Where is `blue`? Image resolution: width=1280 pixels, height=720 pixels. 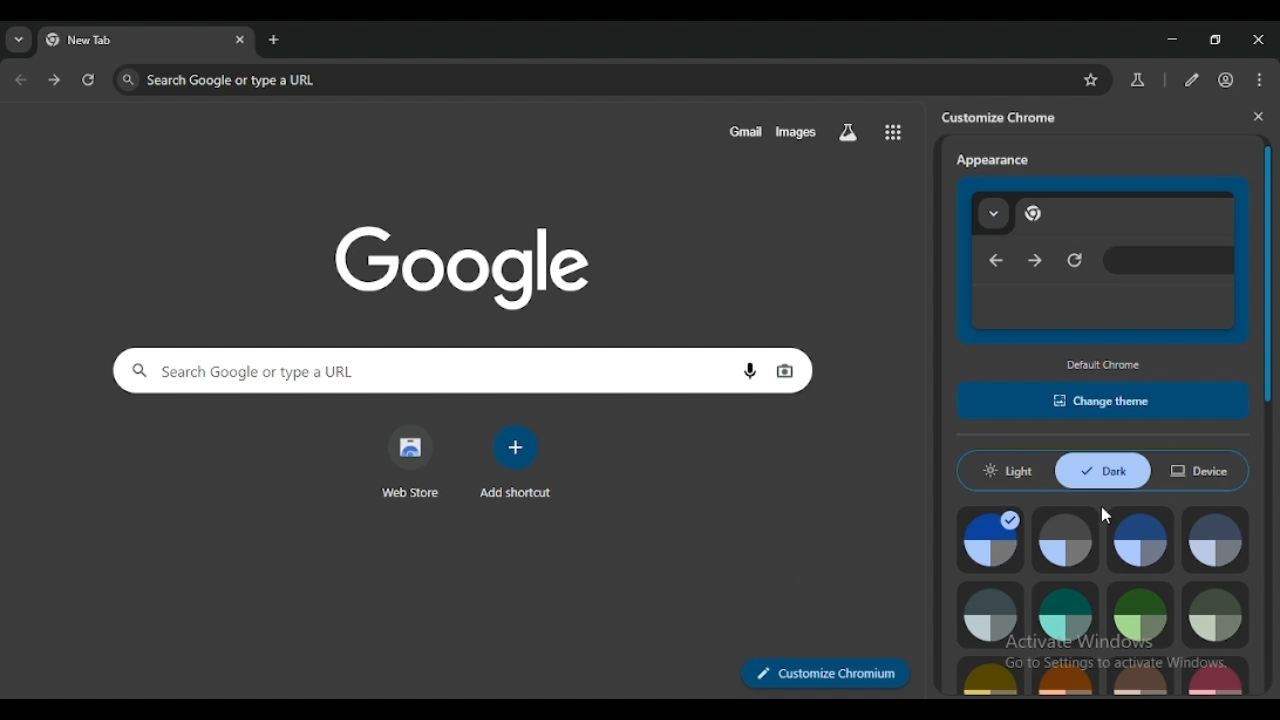
blue is located at coordinates (1142, 541).